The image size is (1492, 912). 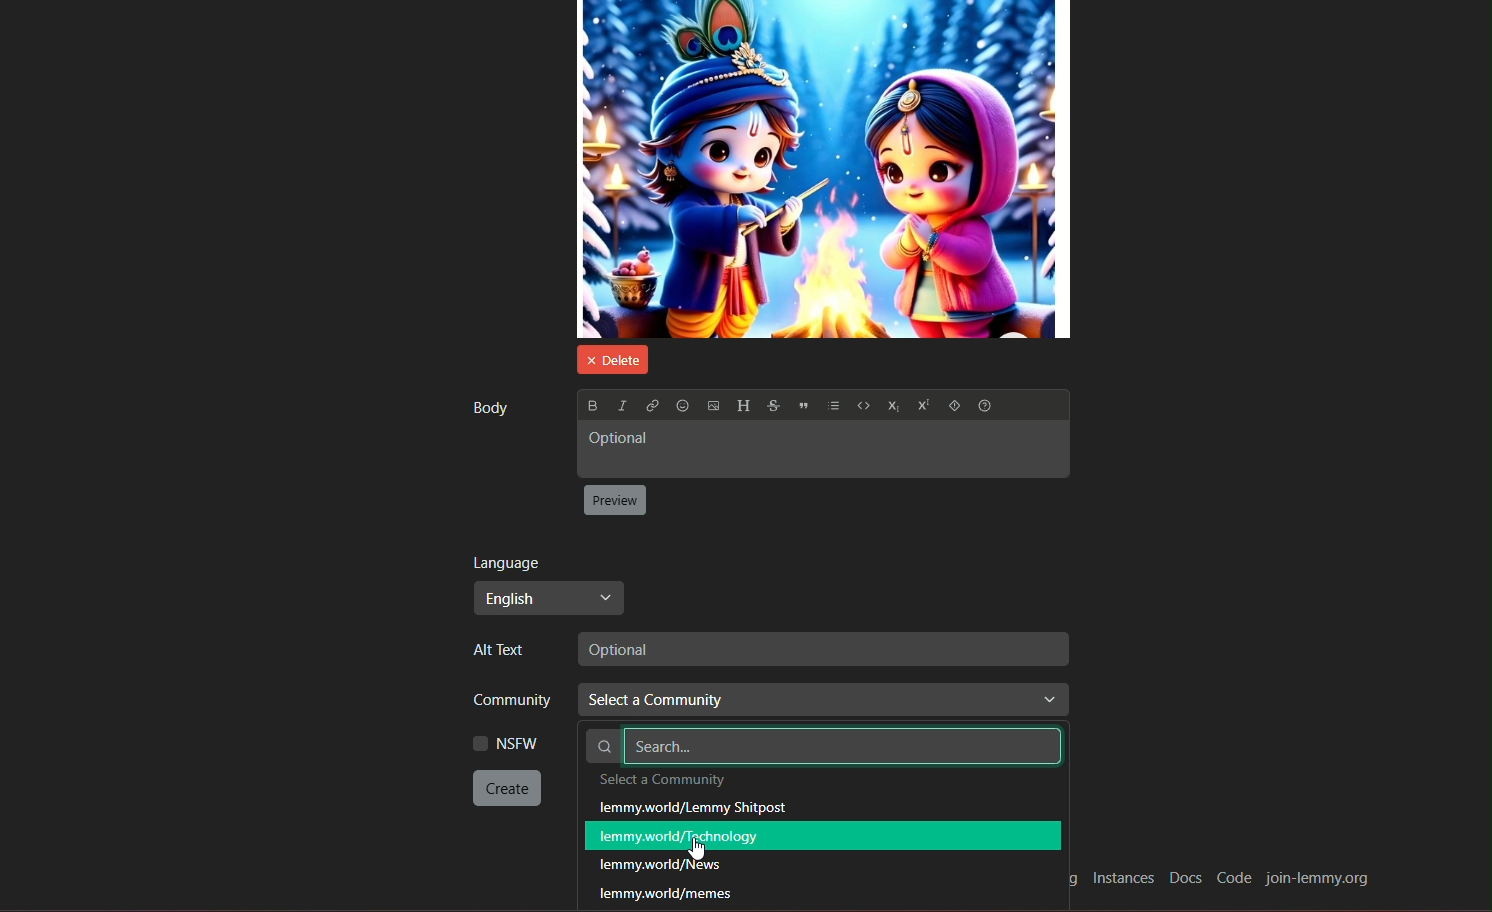 I want to click on Community, so click(x=505, y=702).